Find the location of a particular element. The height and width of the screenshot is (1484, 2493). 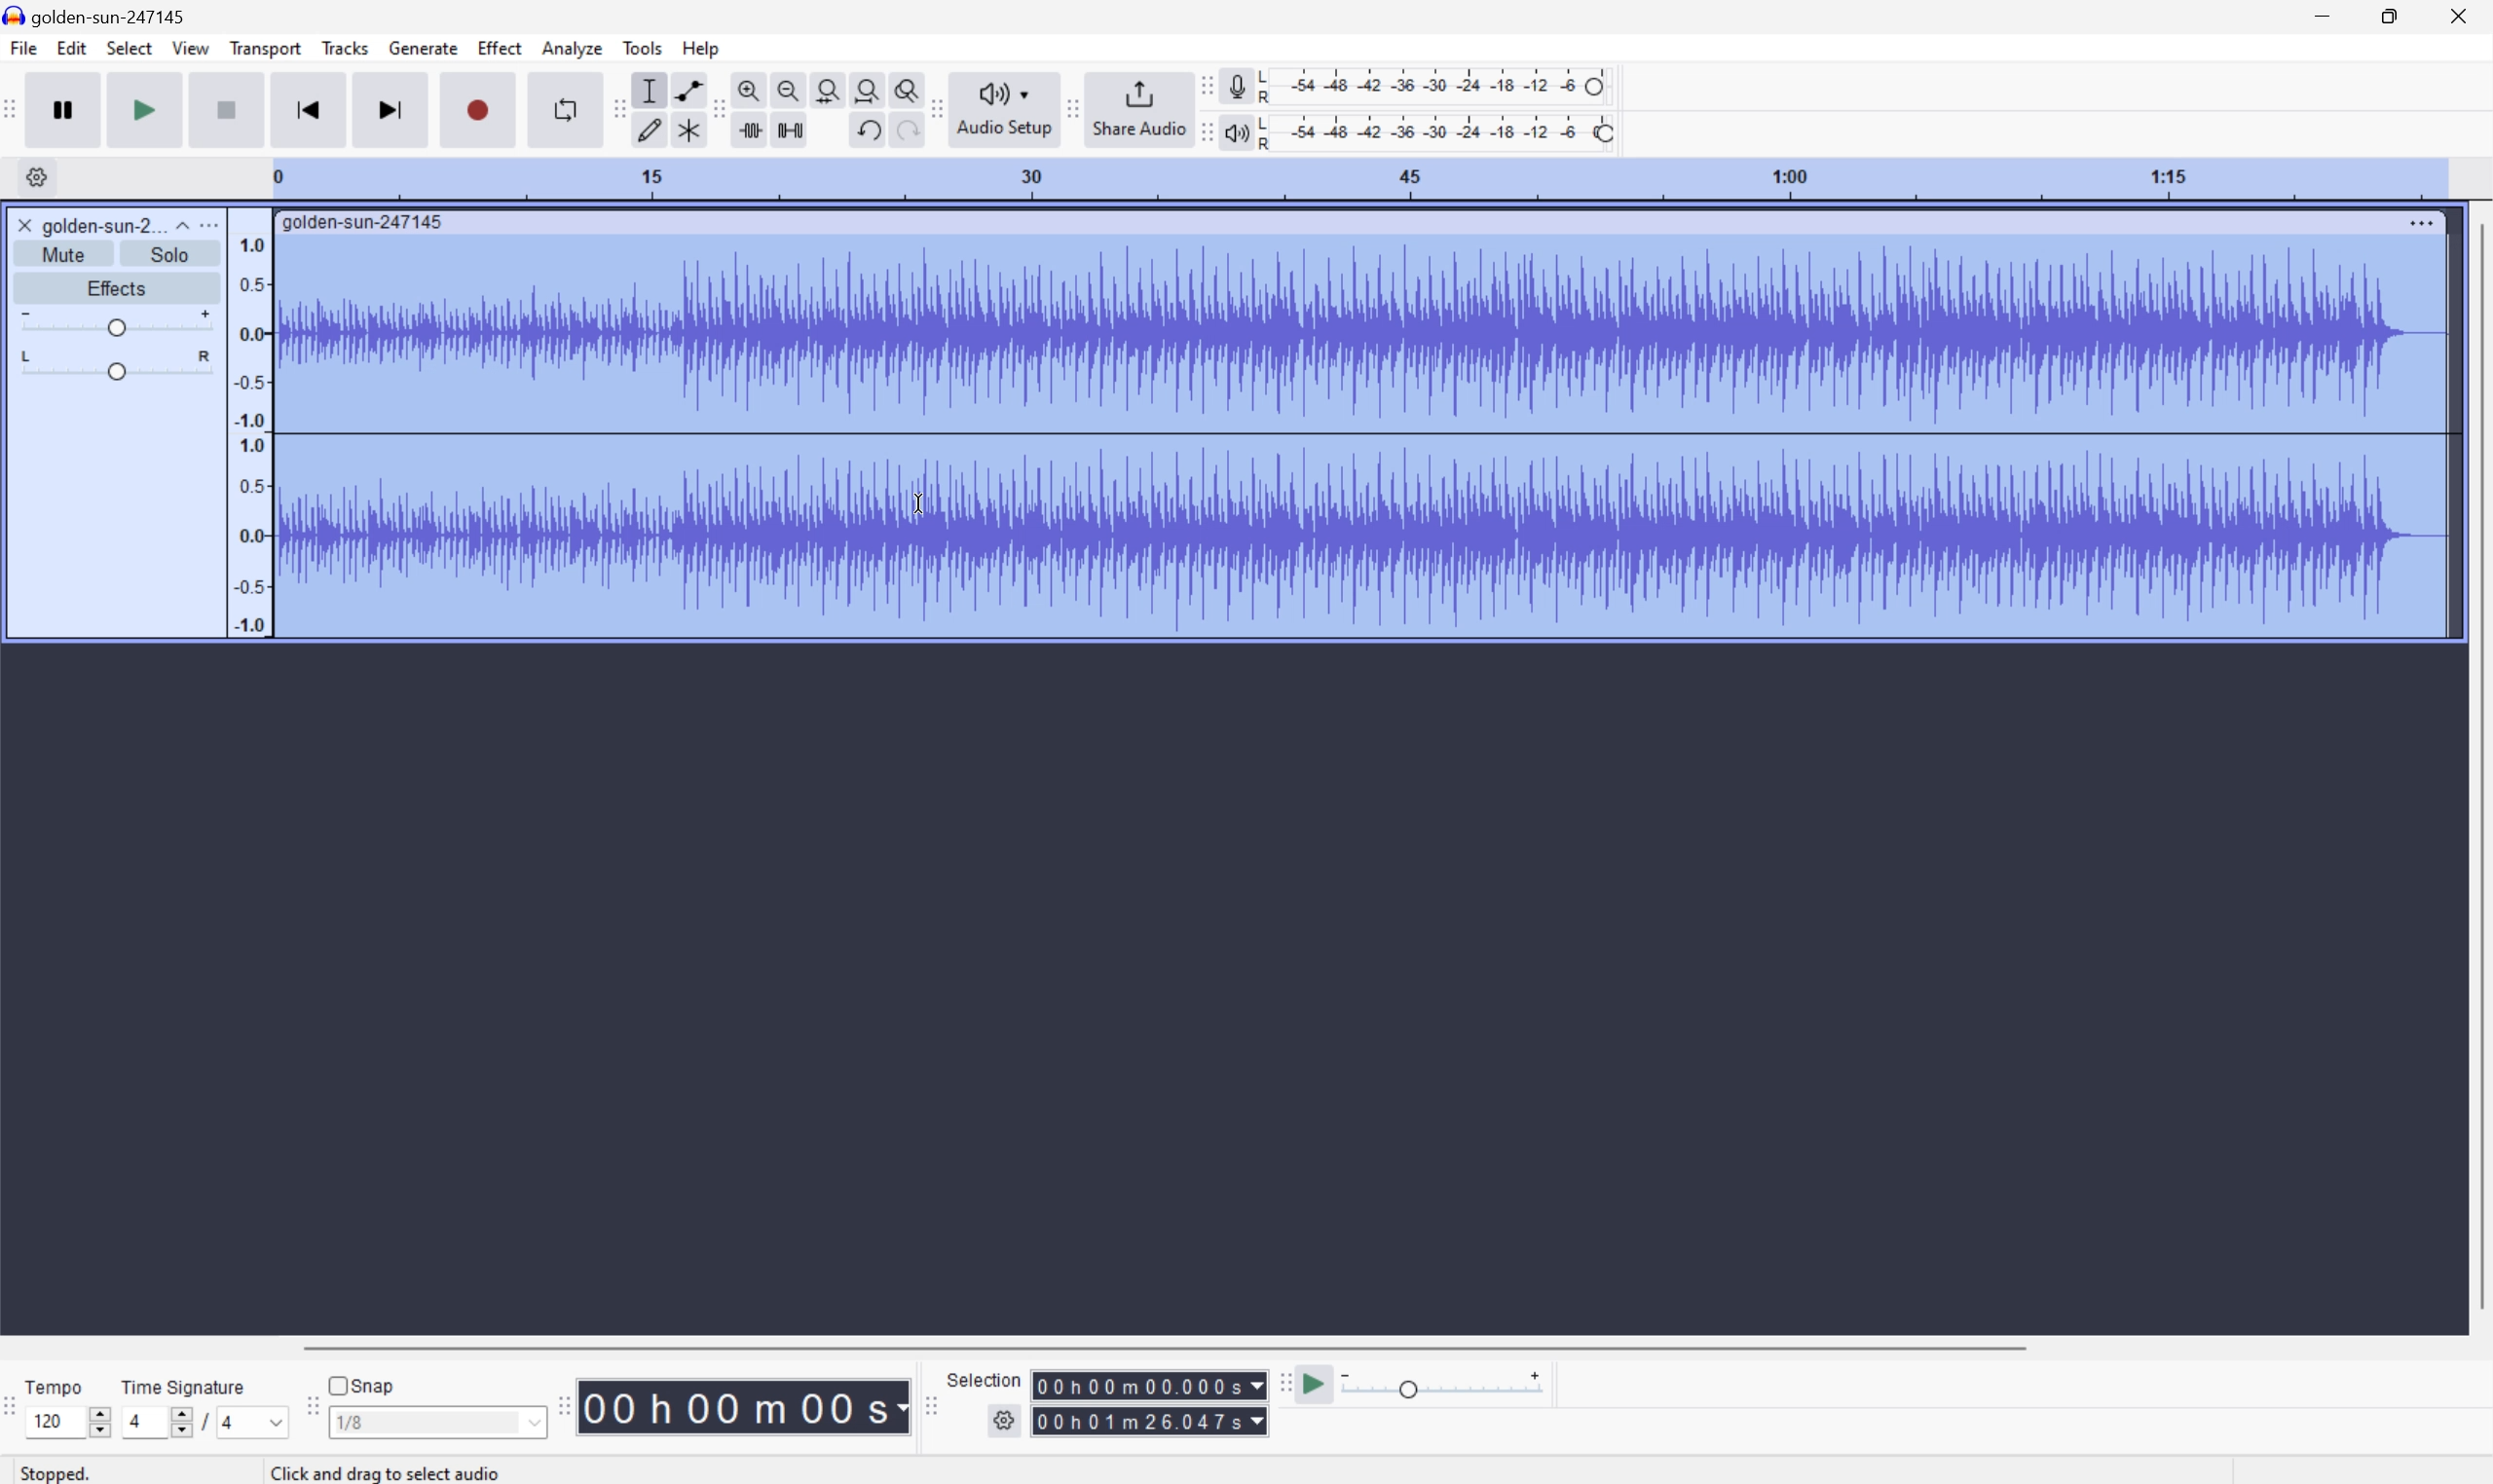

Tracks is located at coordinates (345, 46).